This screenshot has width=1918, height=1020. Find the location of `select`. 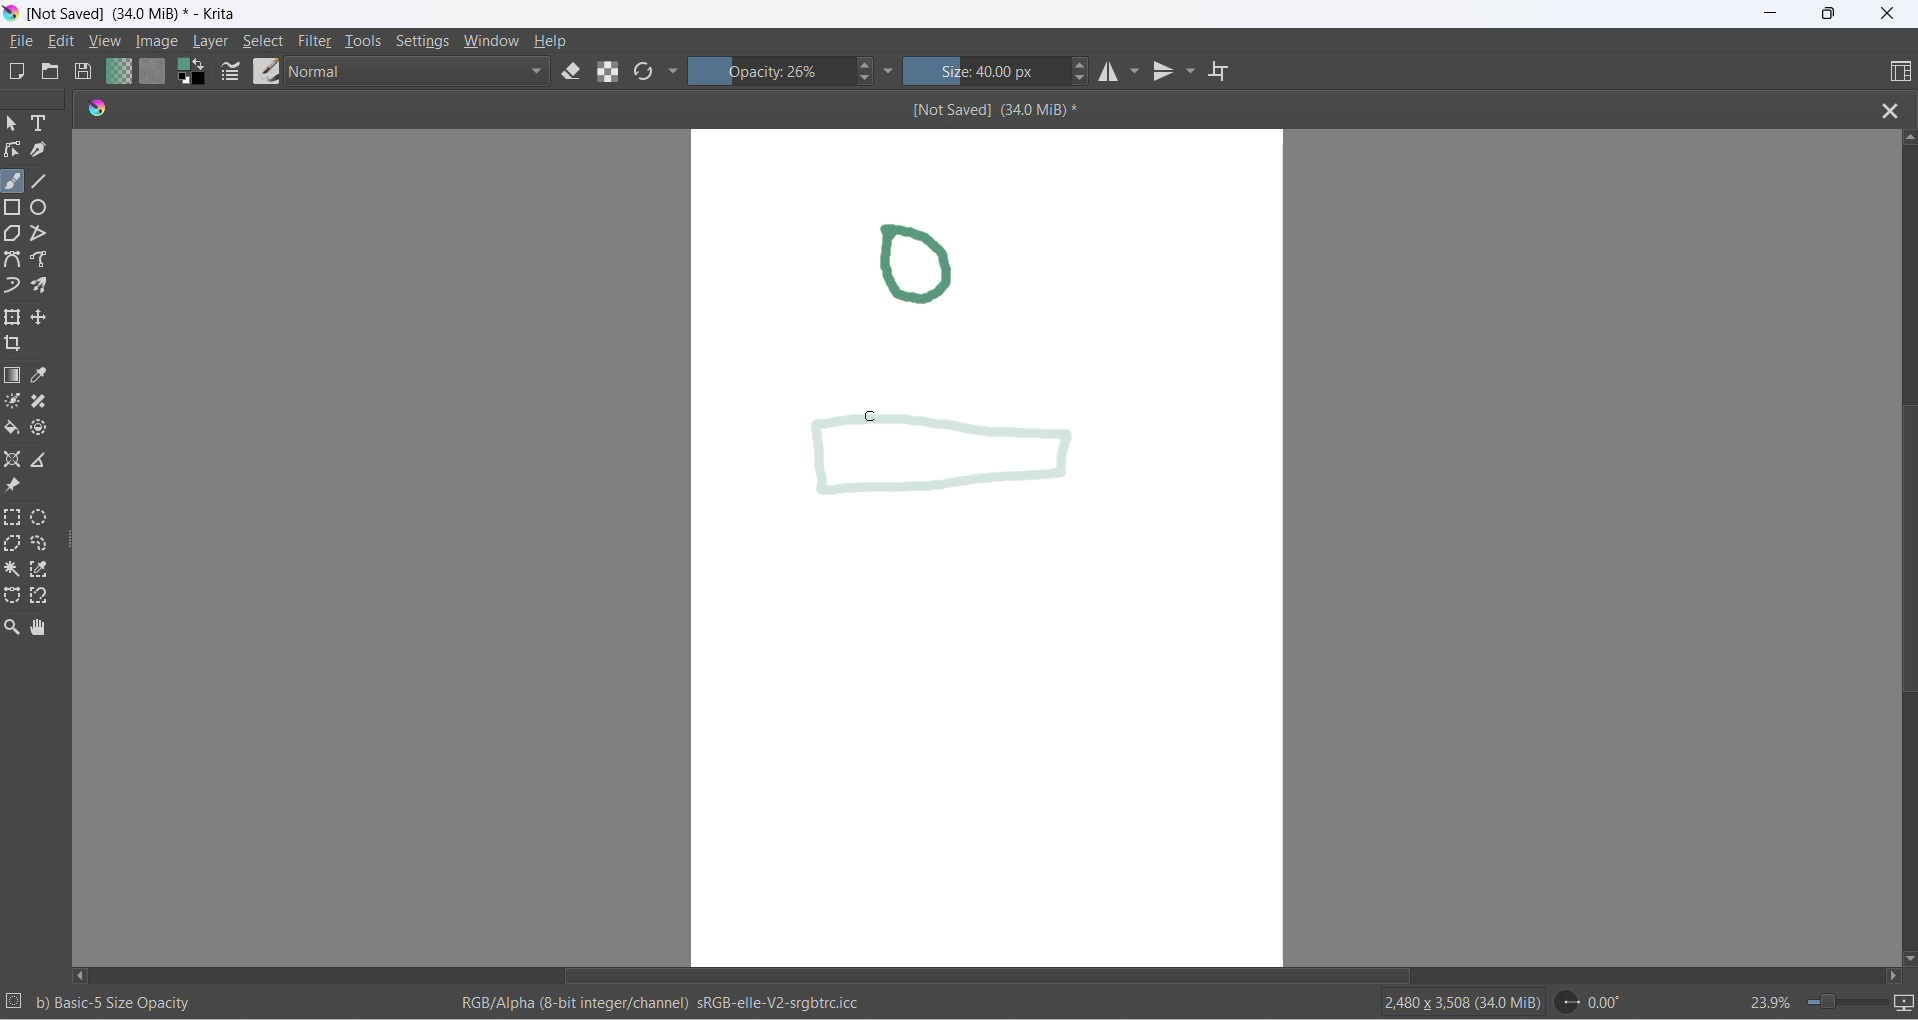

select is located at coordinates (266, 41).